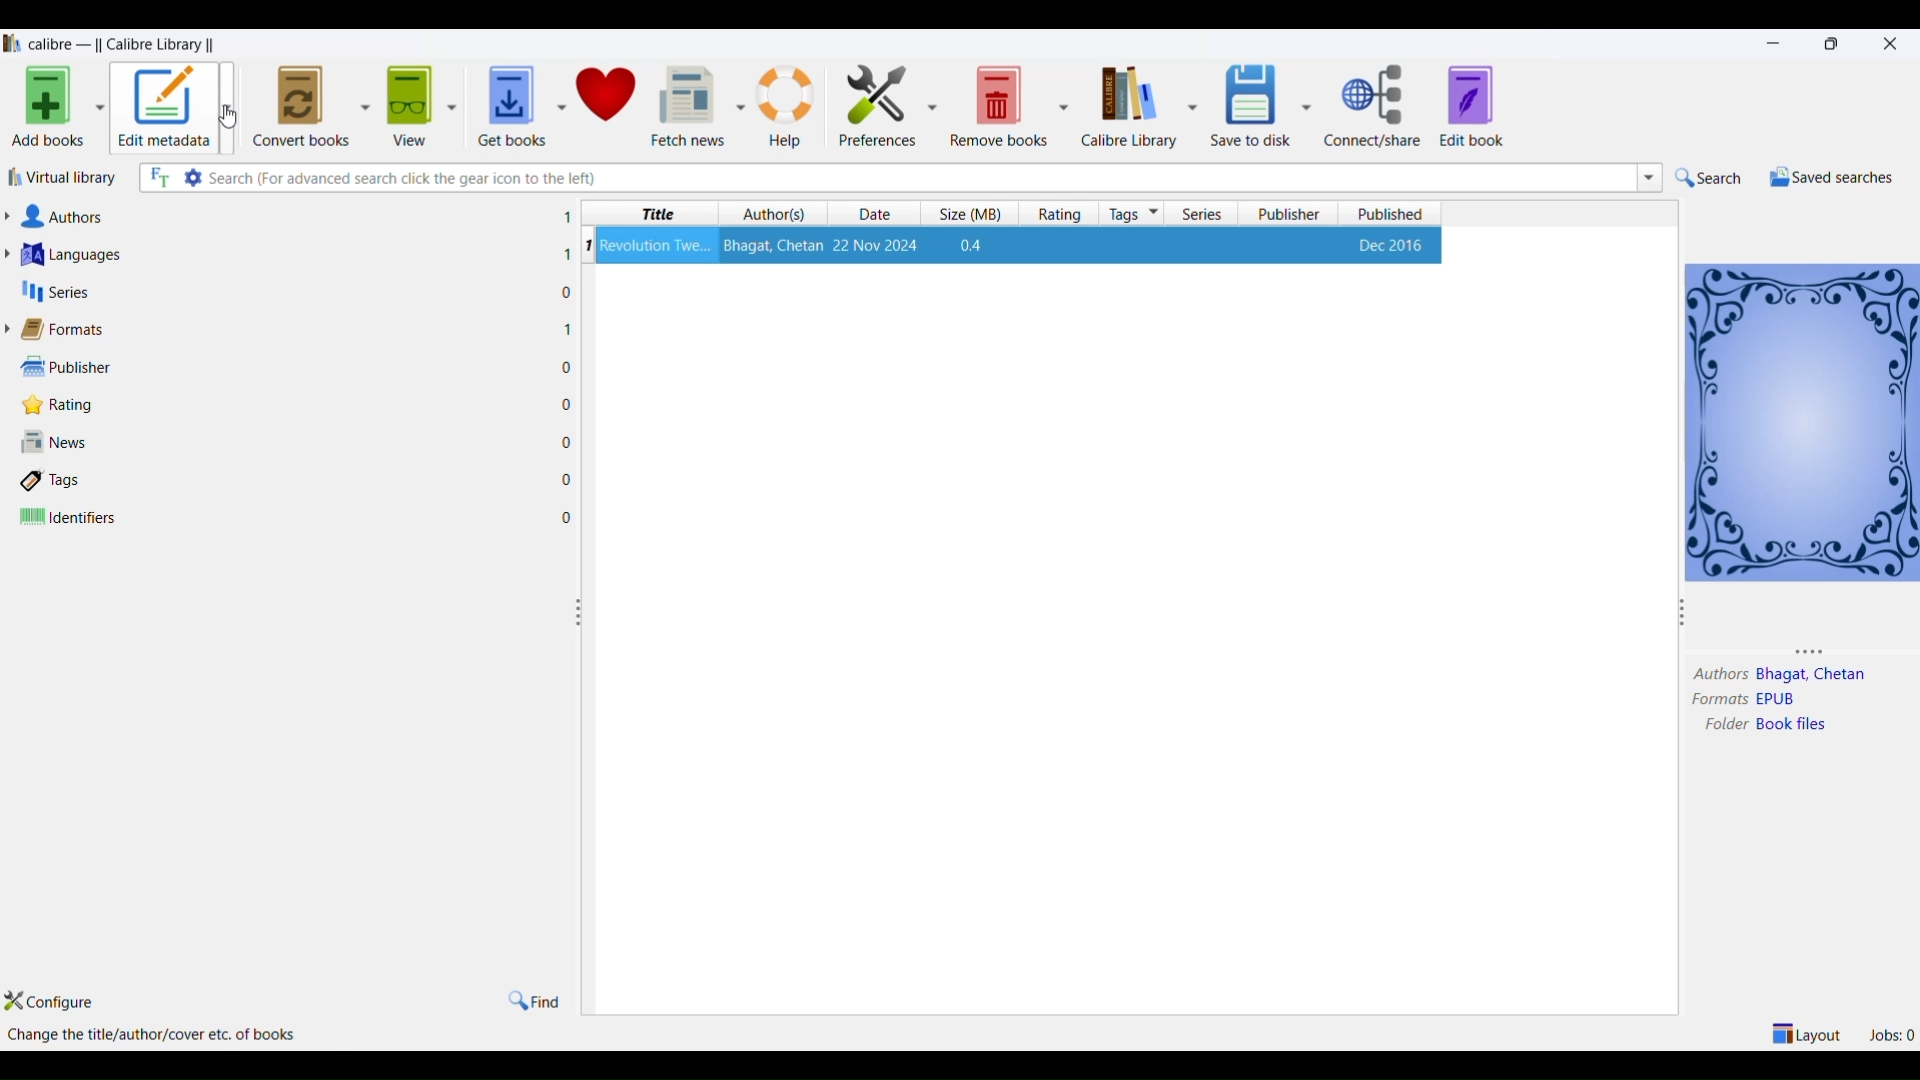 This screenshot has height=1080, width=1920. I want to click on book details, so click(1019, 245).